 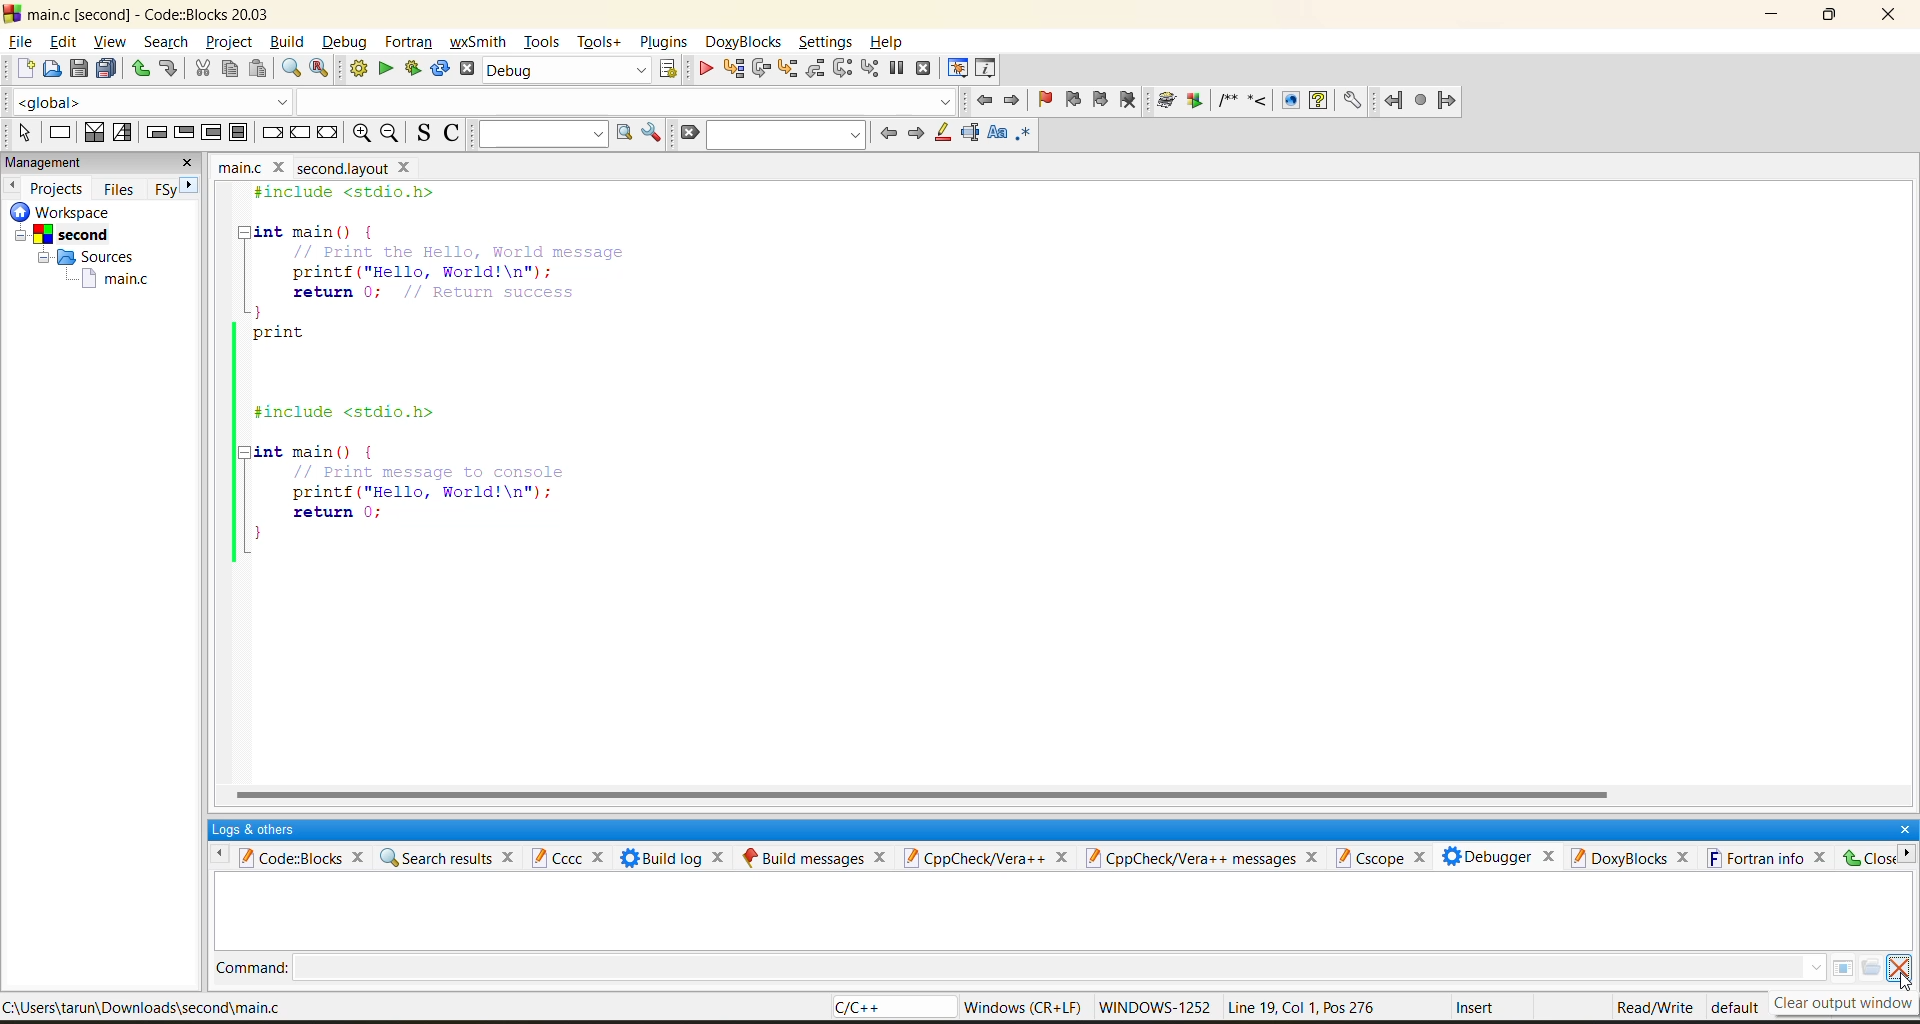 I want to click on toggle bookmark, so click(x=1044, y=99).